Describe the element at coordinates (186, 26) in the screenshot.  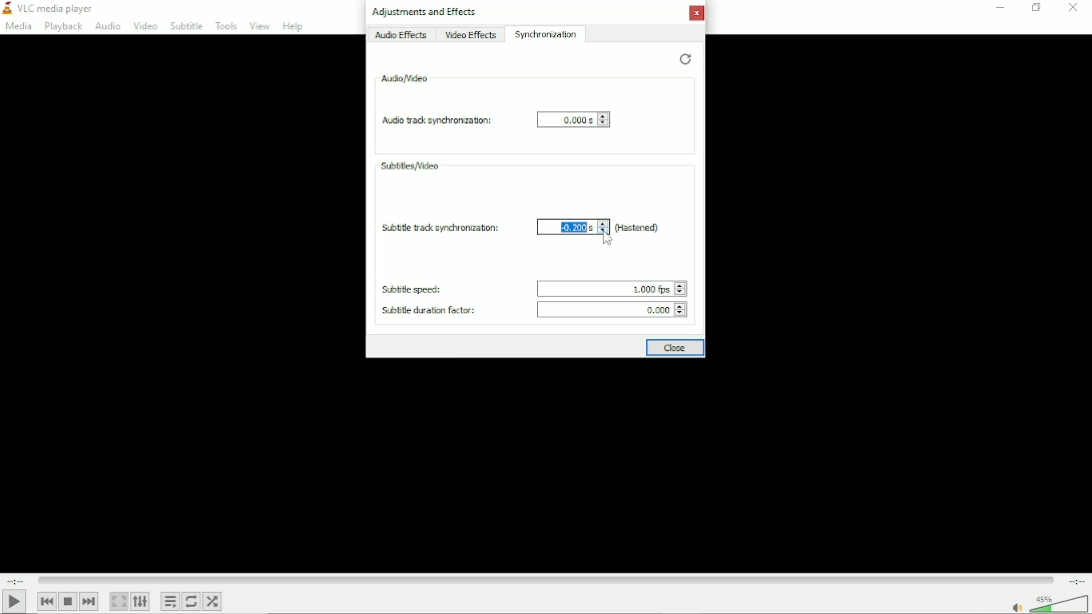
I see `Subtitle` at that location.